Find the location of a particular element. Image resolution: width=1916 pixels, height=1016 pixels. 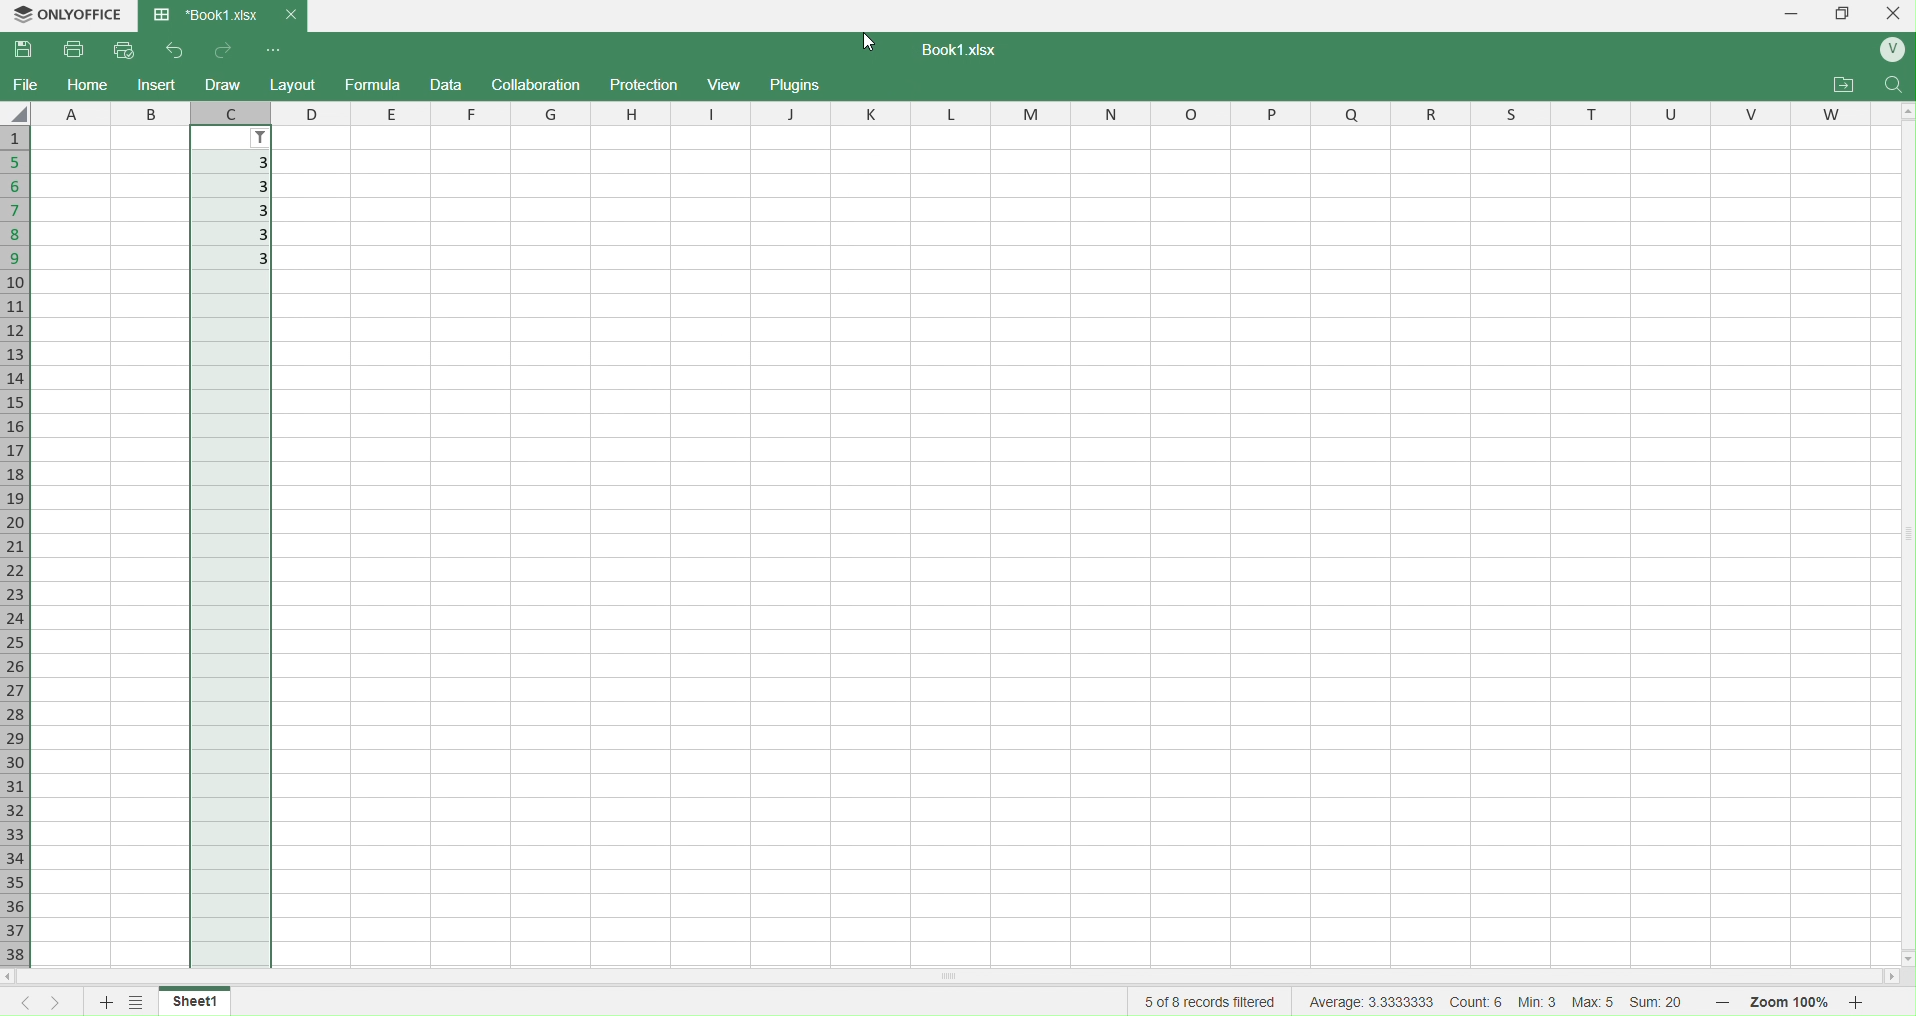

3 is located at coordinates (232, 210).